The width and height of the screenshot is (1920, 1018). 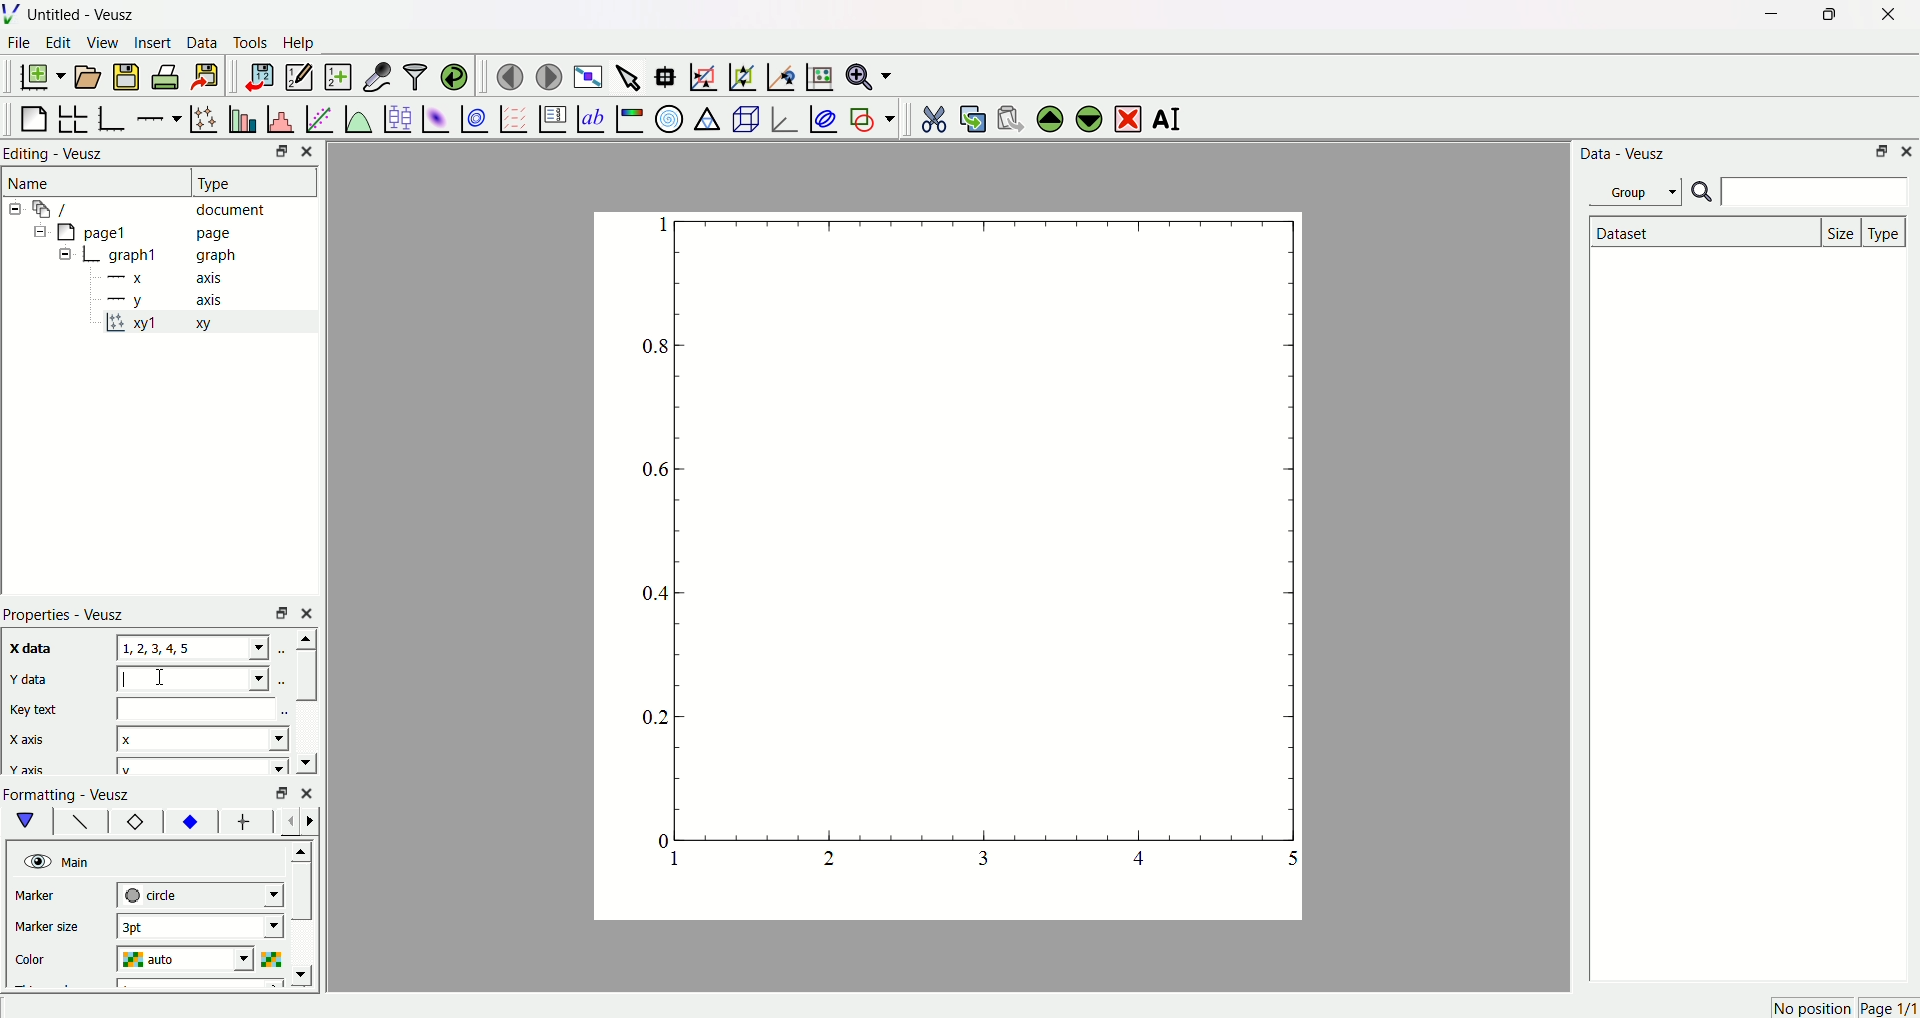 What do you see at coordinates (318, 117) in the screenshot?
I see `fit a function` at bounding box center [318, 117].